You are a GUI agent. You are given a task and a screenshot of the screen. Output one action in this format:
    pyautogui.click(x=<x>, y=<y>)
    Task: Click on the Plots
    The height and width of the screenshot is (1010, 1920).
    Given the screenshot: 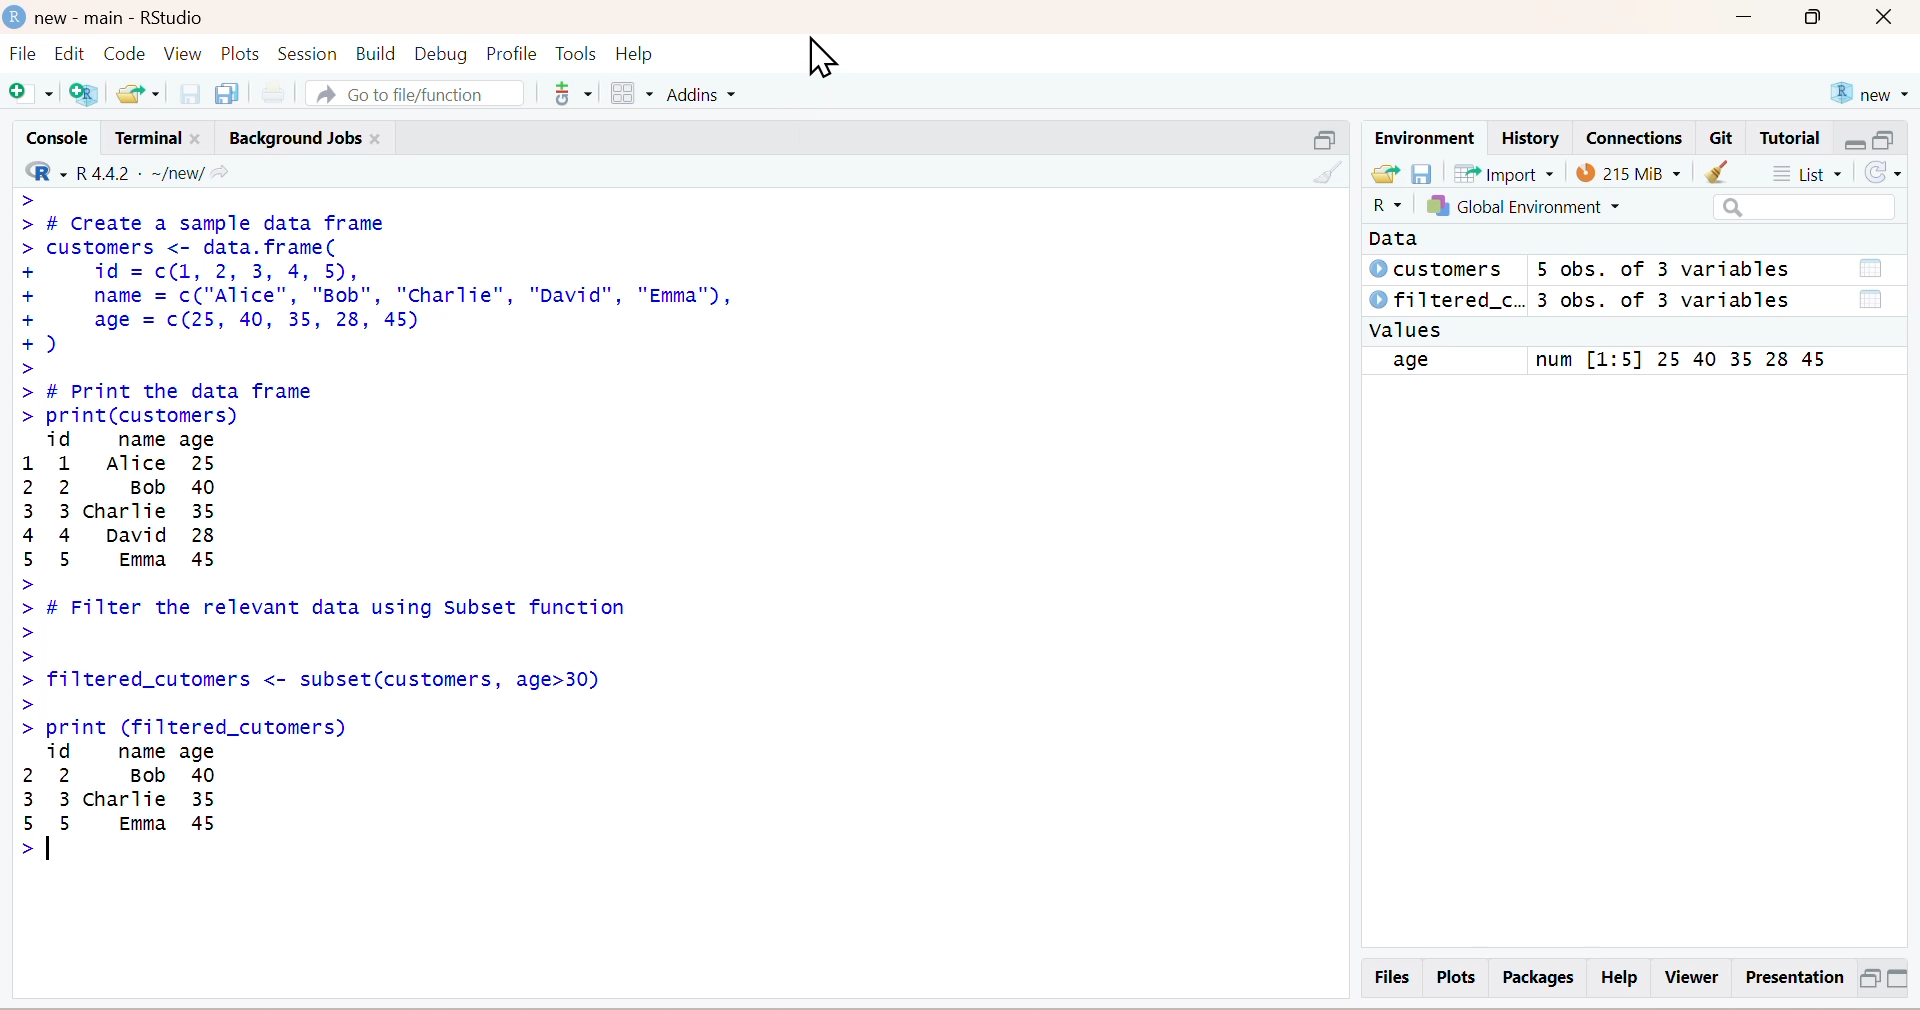 What is the action you would take?
    pyautogui.click(x=243, y=53)
    